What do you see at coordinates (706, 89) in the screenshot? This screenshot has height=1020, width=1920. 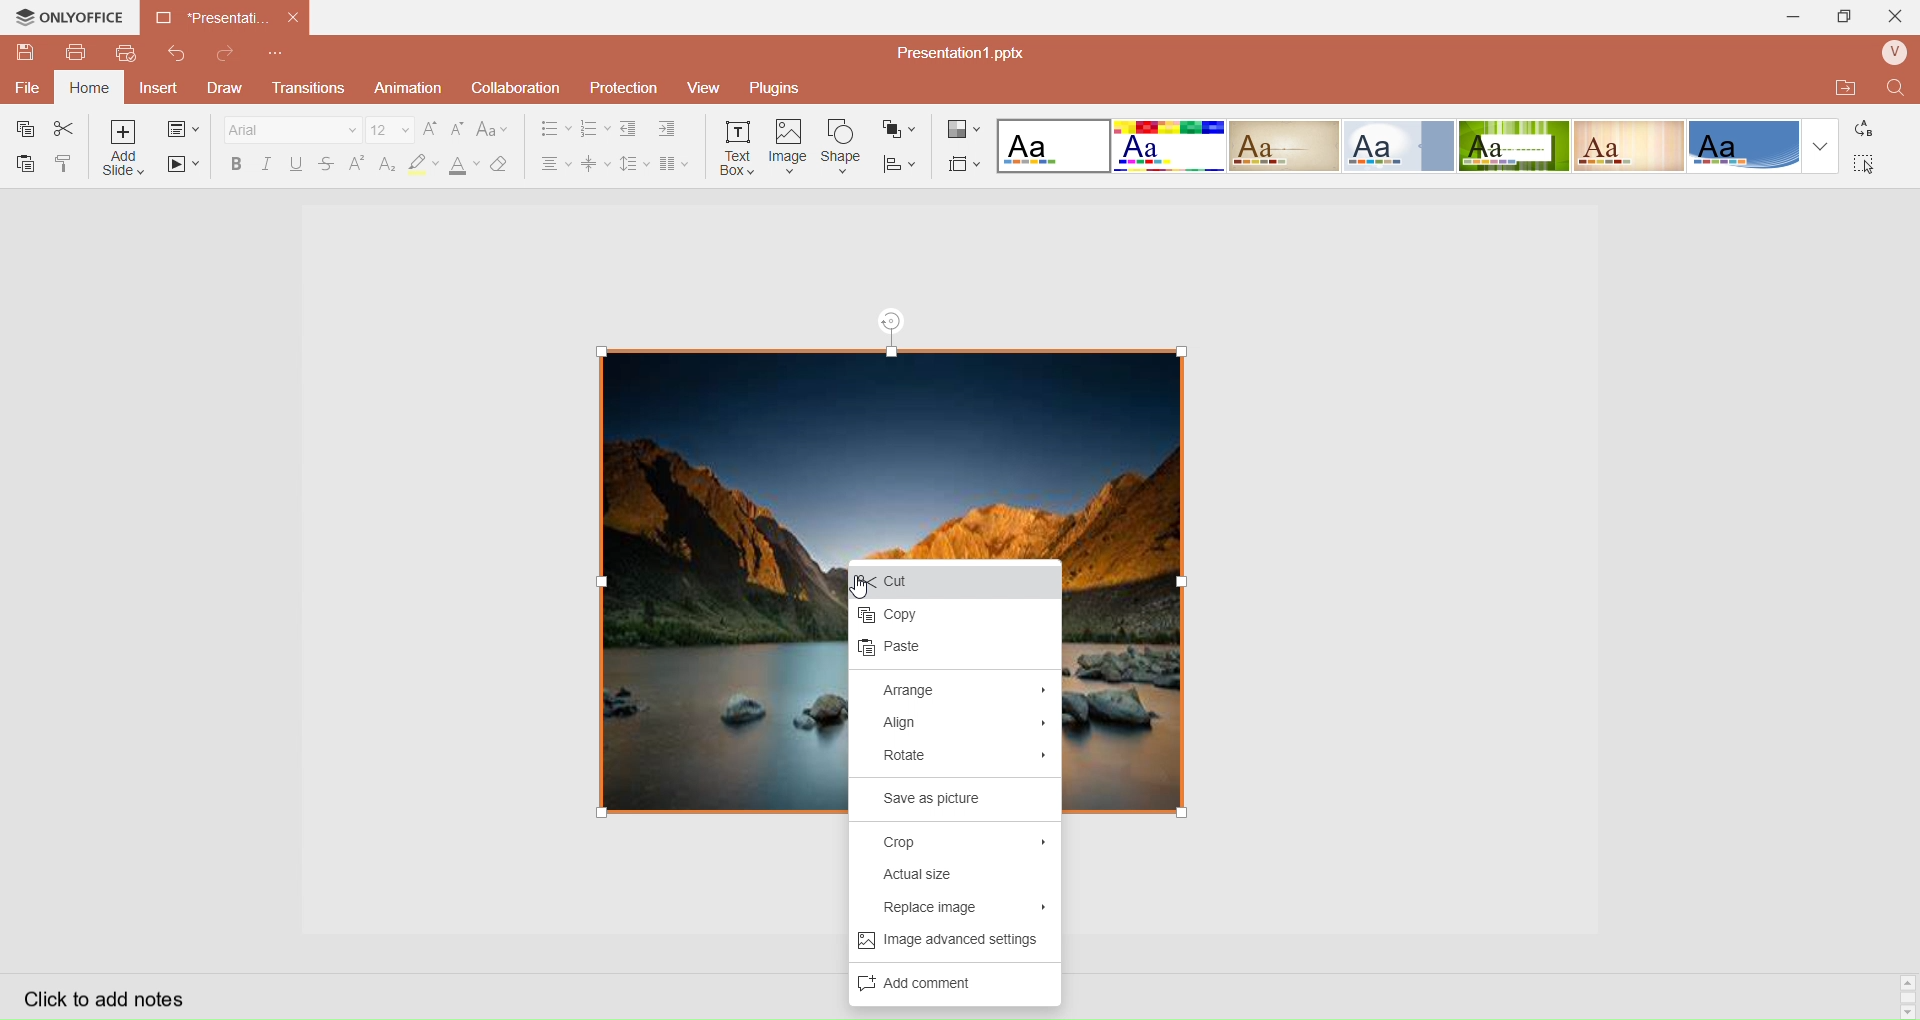 I see `View` at bounding box center [706, 89].